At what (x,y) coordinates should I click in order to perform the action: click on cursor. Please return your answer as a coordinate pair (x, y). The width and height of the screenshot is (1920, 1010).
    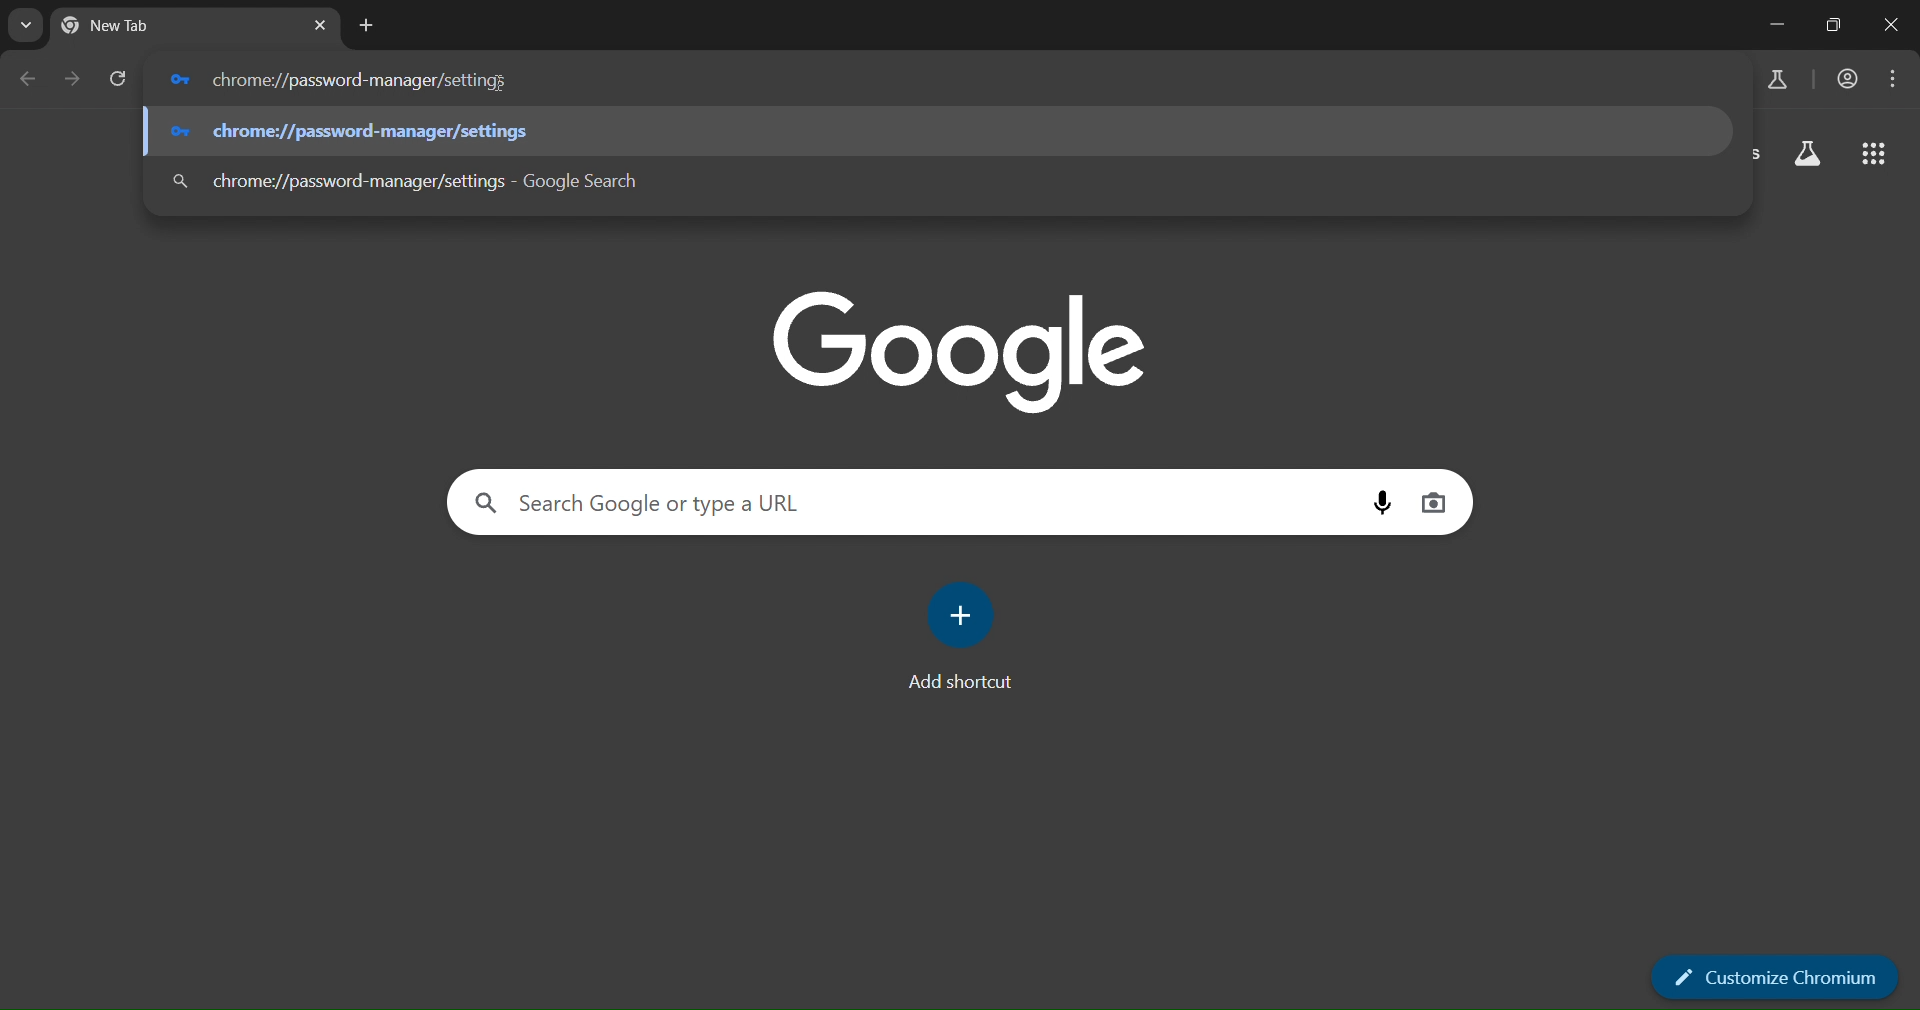
    Looking at the image, I should click on (497, 82).